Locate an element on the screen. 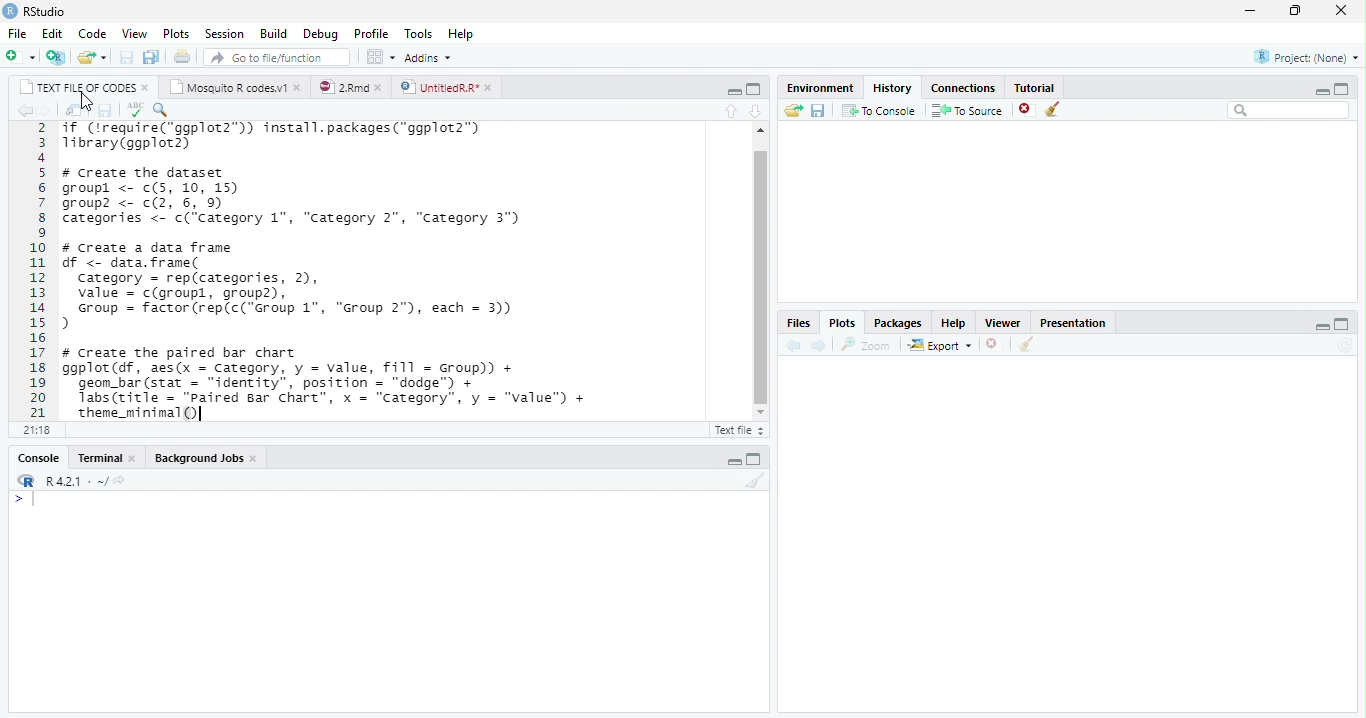 The width and height of the screenshot is (1366, 718). minimize is located at coordinates (1250, 10).